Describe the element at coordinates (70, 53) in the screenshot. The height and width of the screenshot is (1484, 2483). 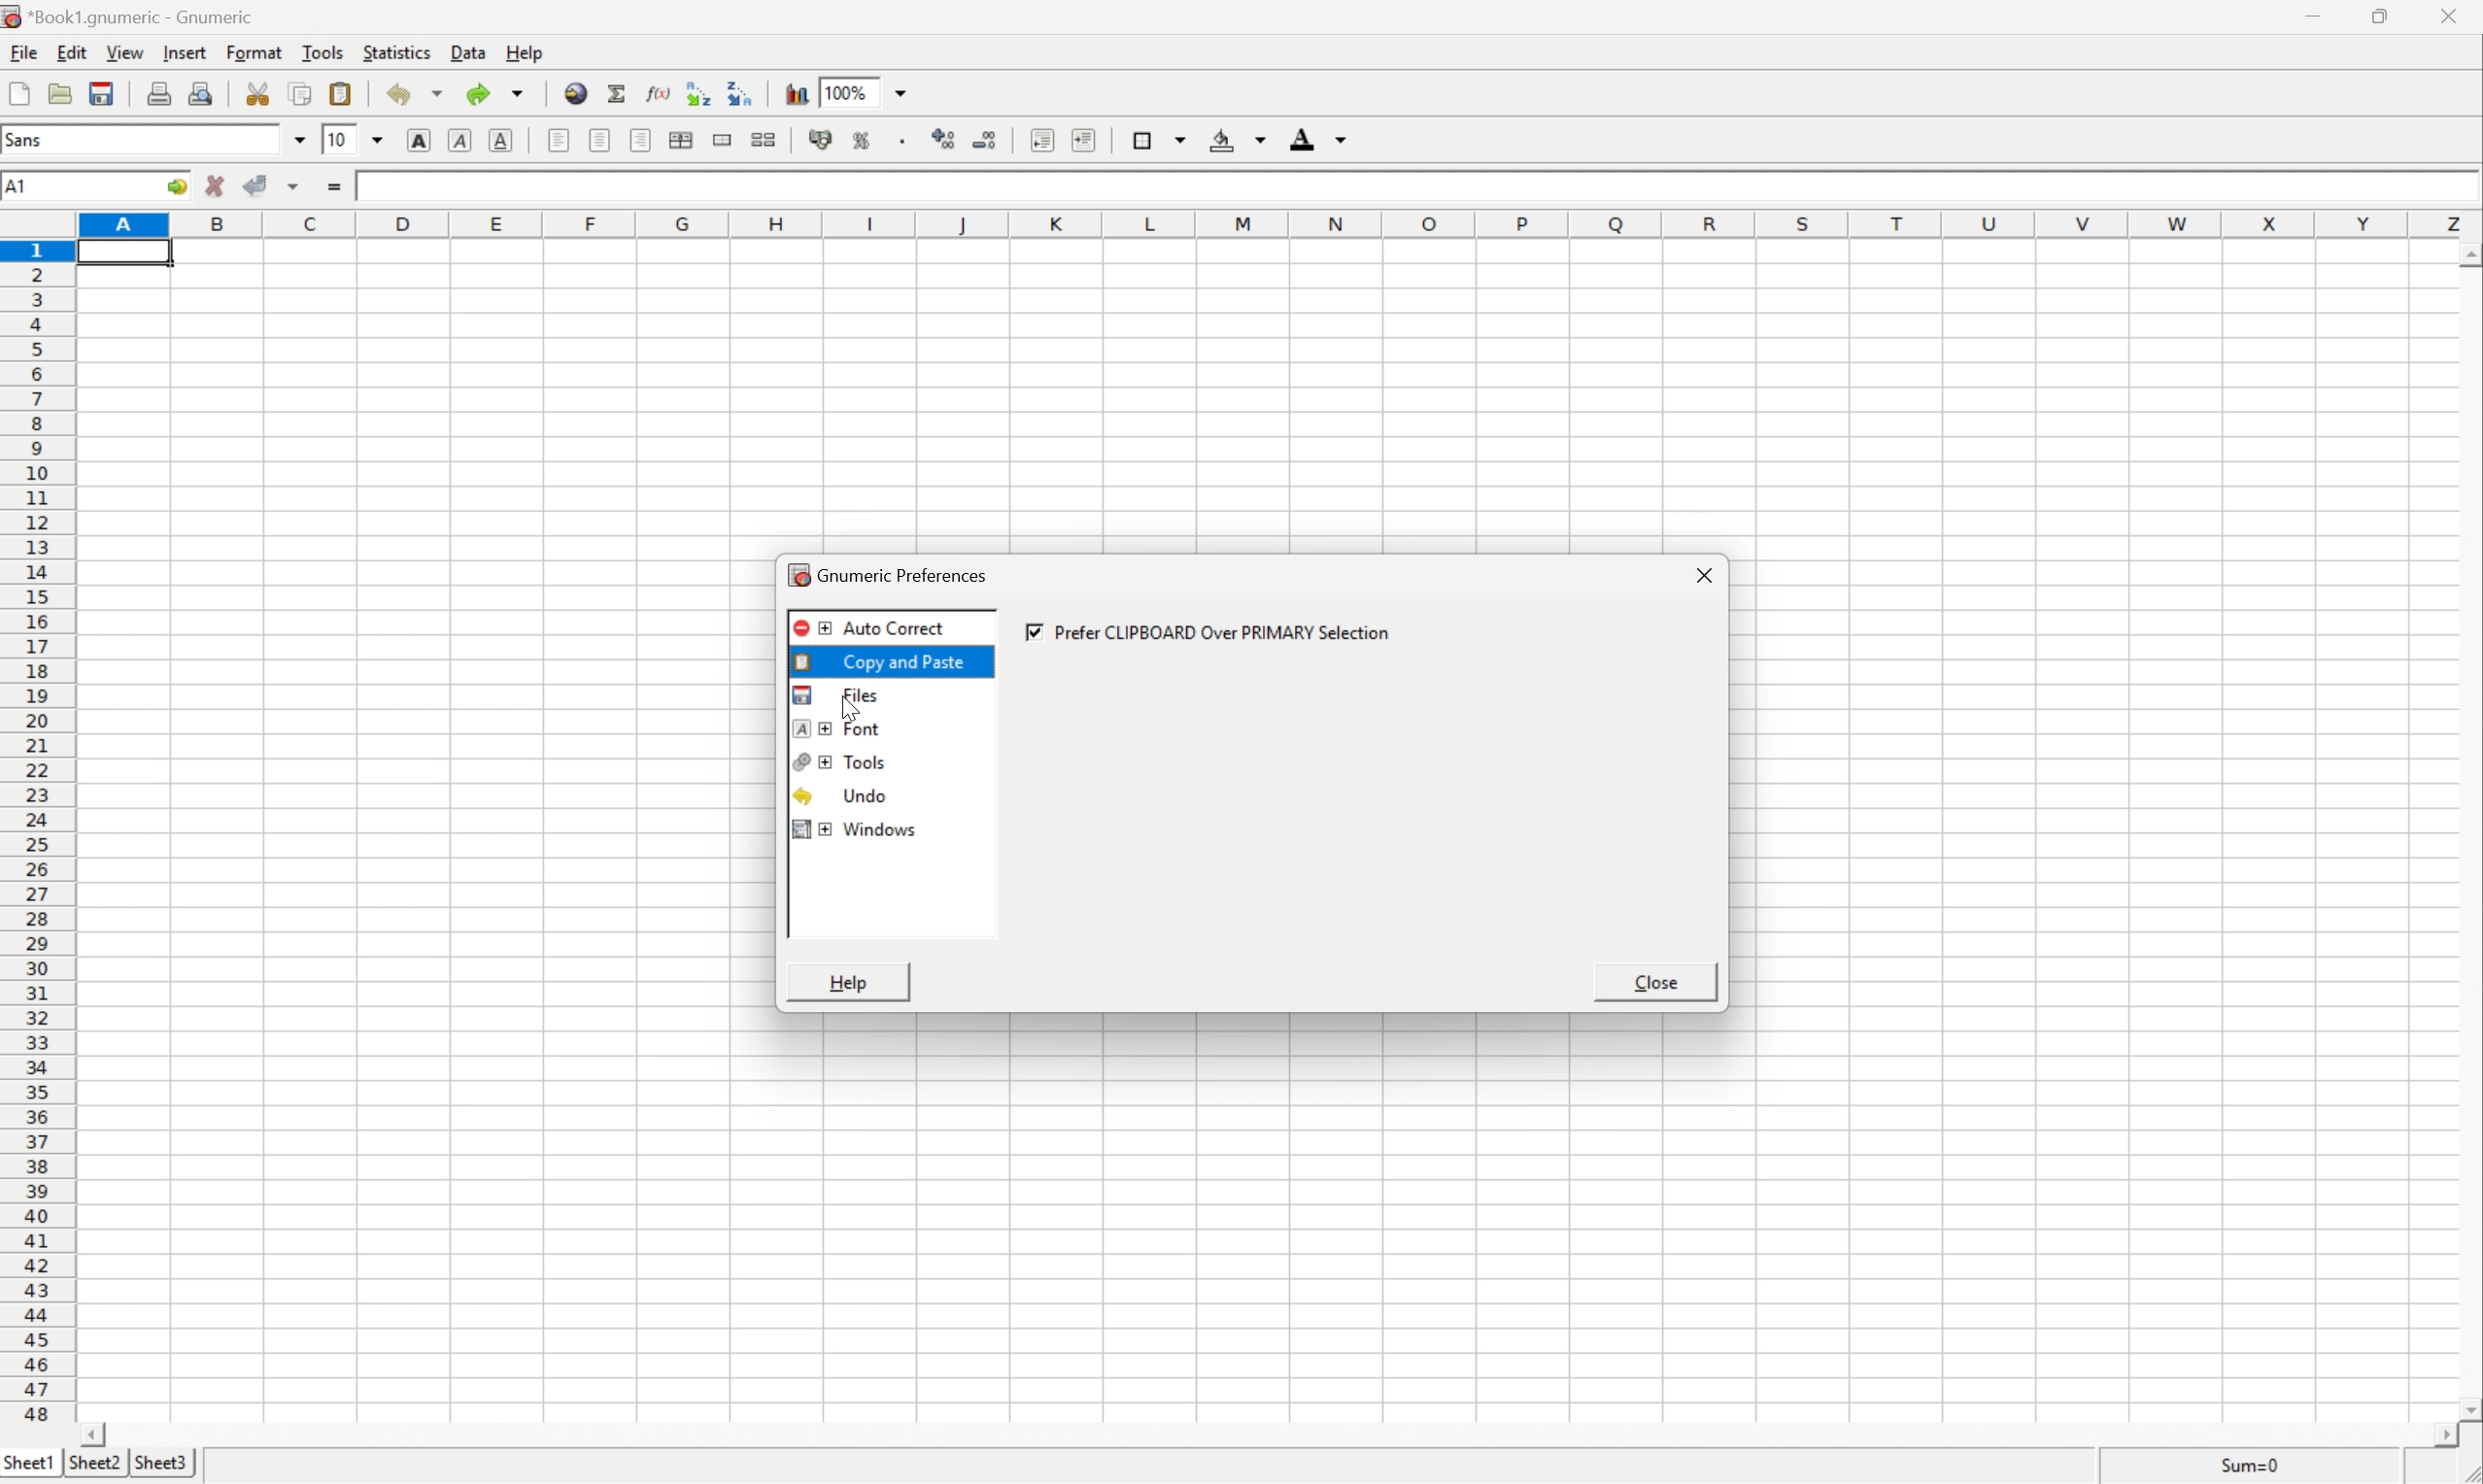
I see `edit` at that location.